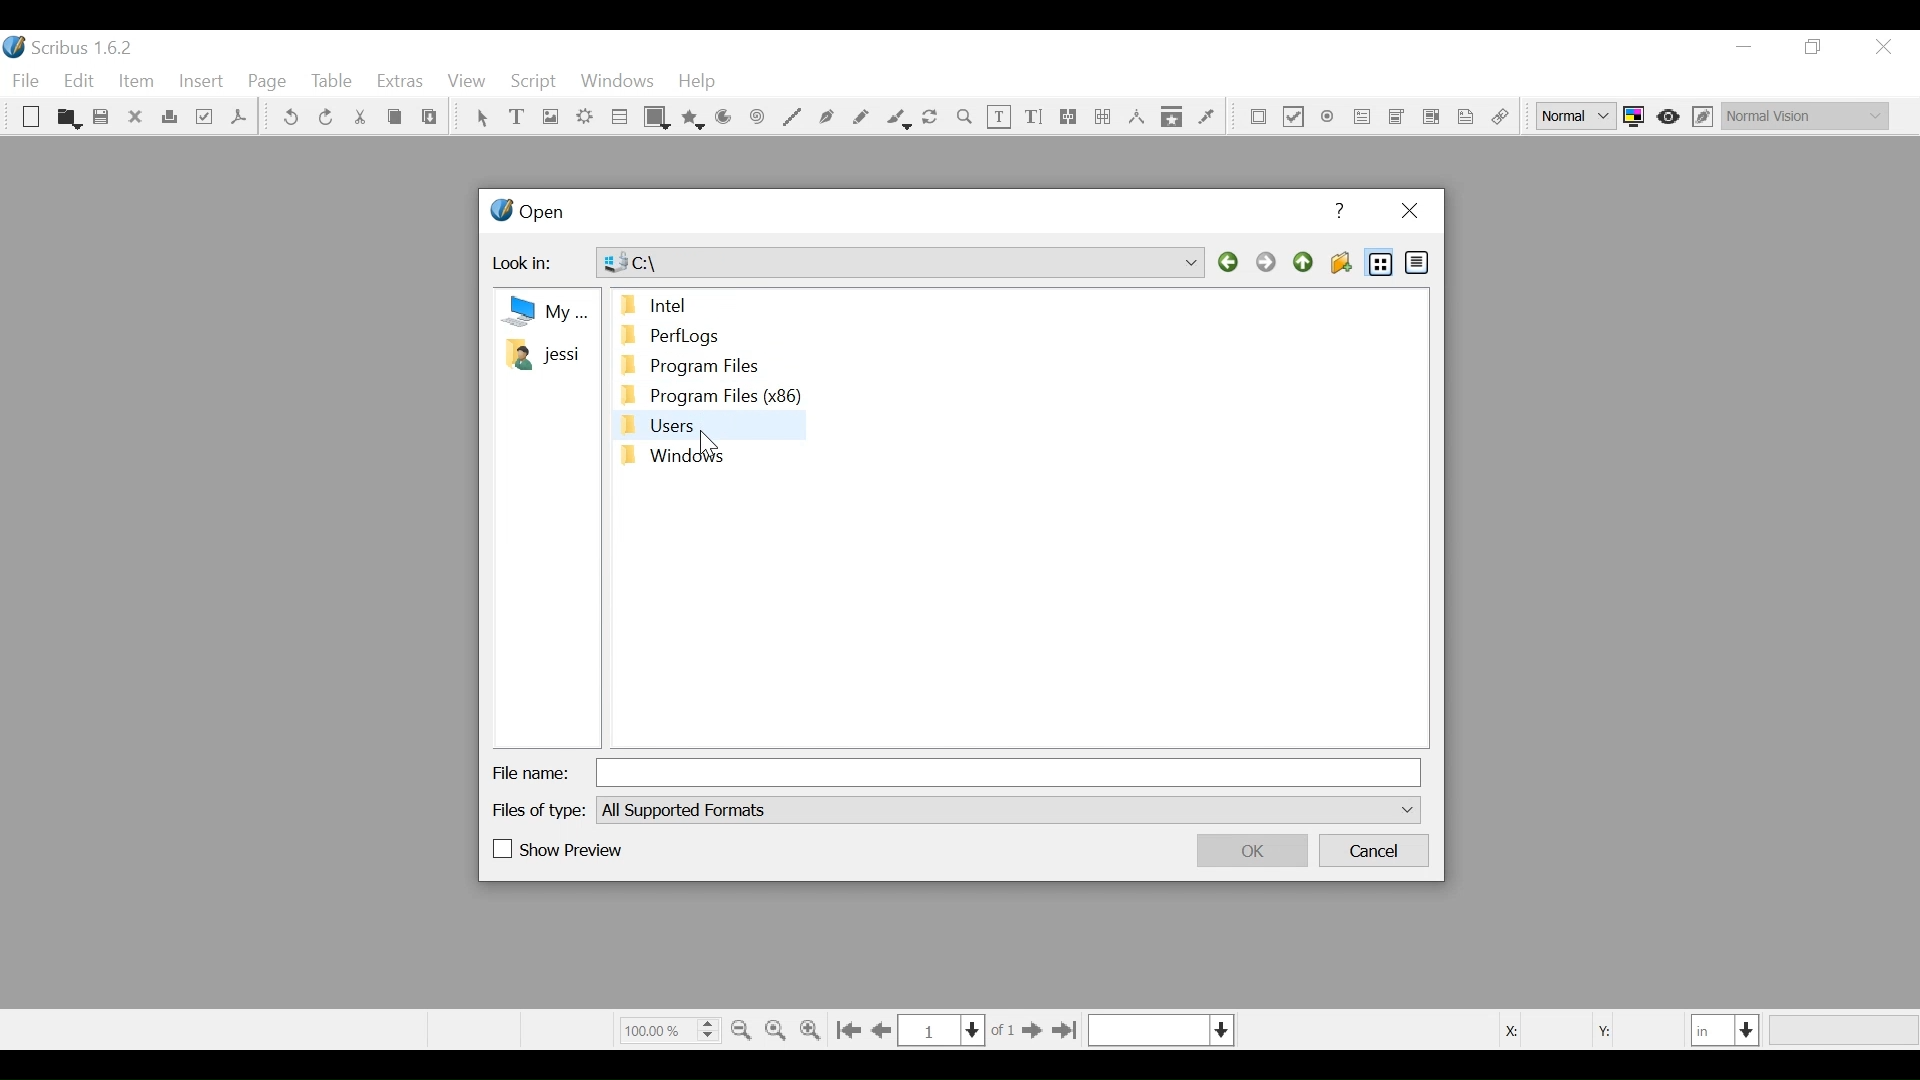  I want to click on Redo, so click(325, 116).